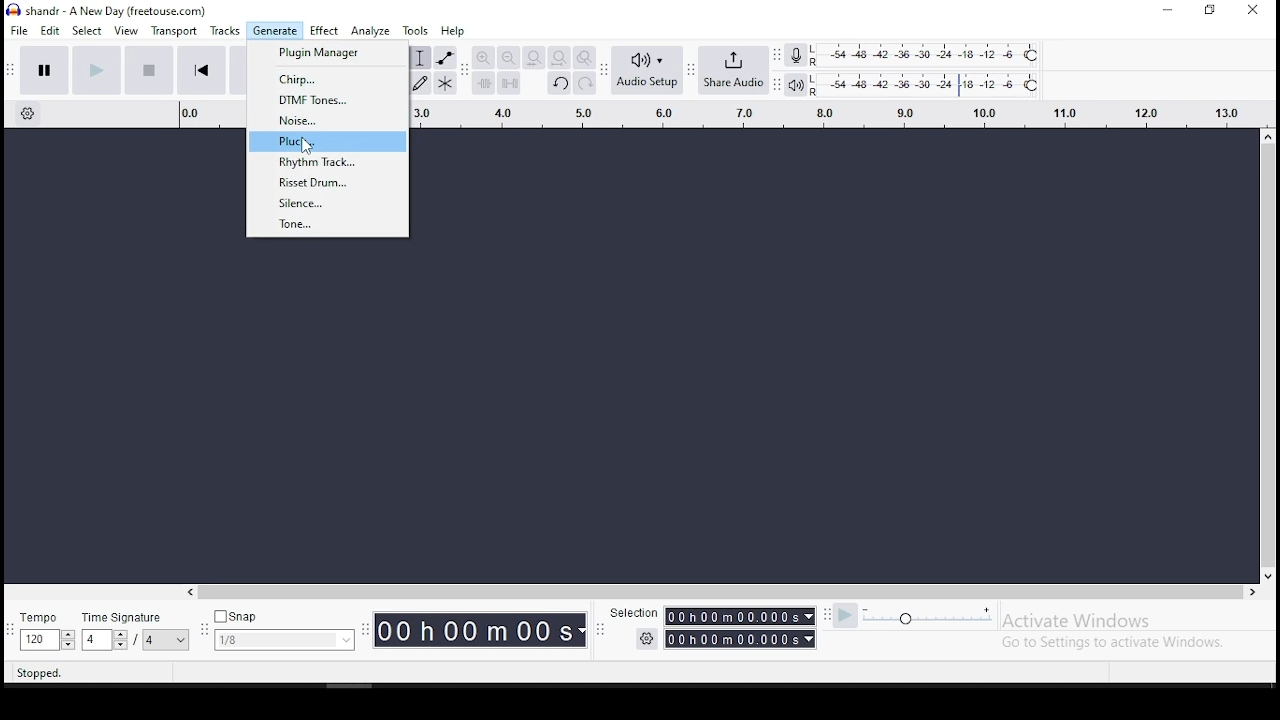  Describe the element at coordinates (847, 616) in the screenshot. I see `play at speed` at that location.